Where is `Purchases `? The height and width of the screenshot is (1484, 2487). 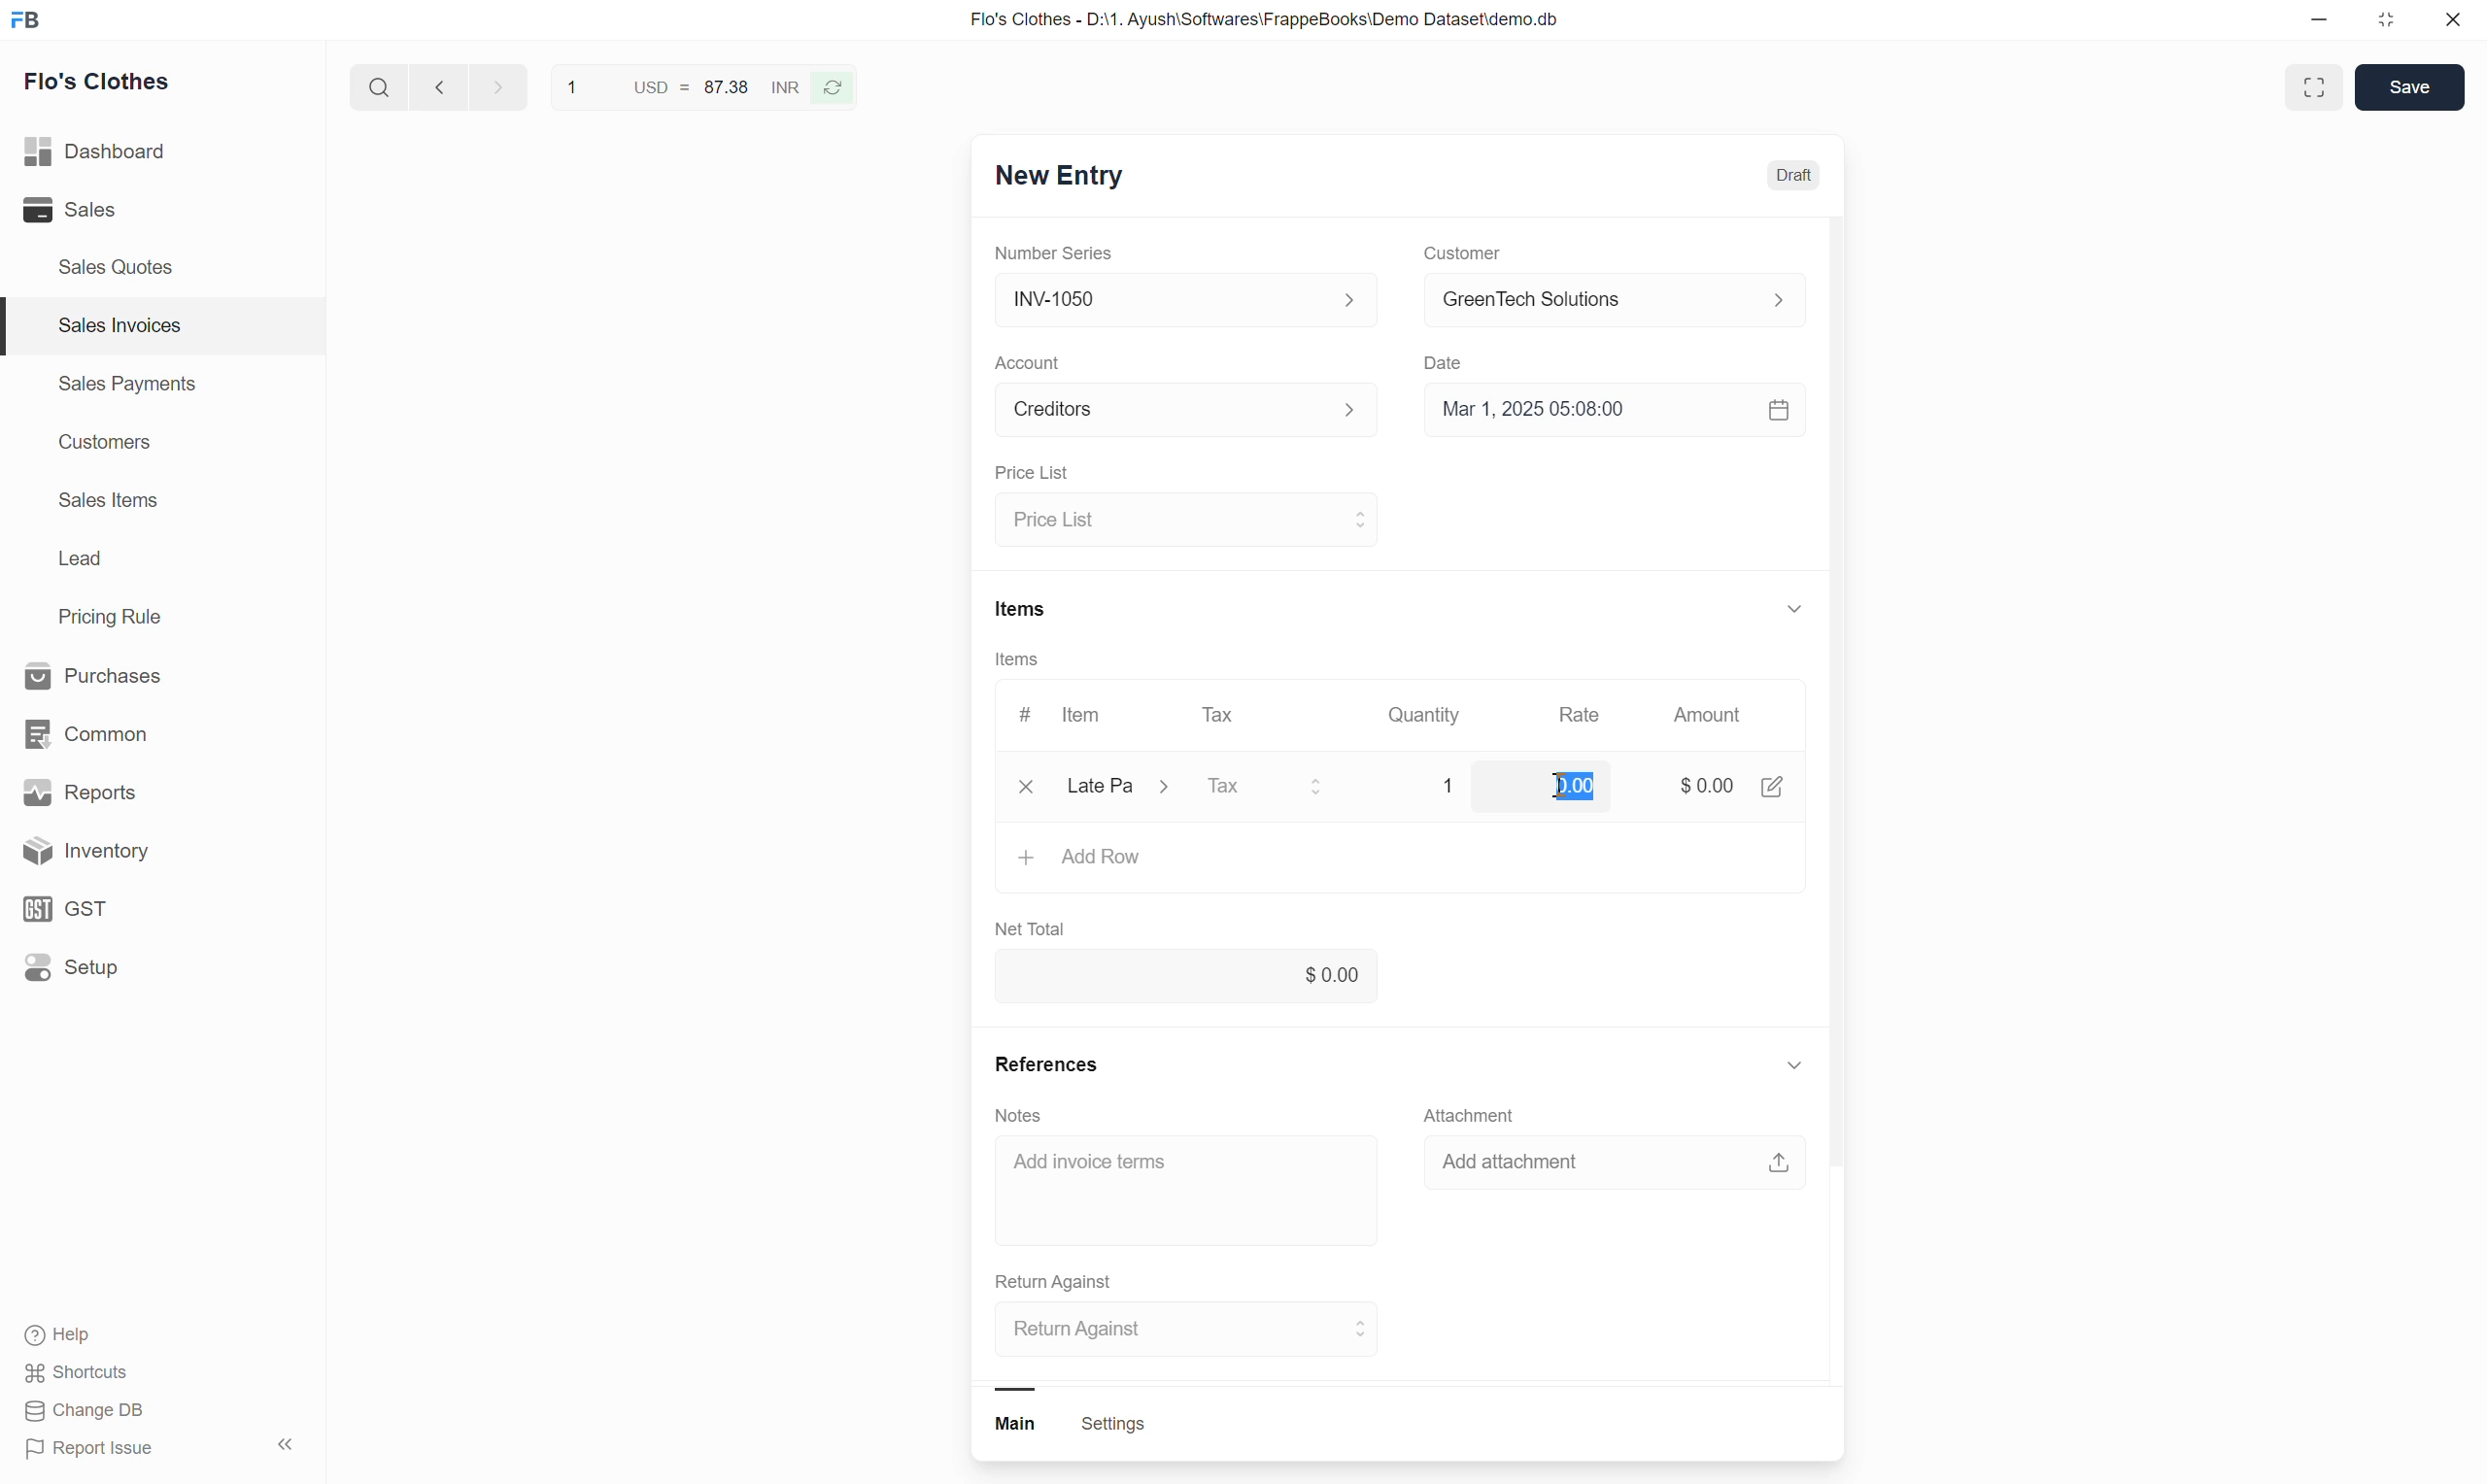
Purchases  is located at coordinates (125, 673).